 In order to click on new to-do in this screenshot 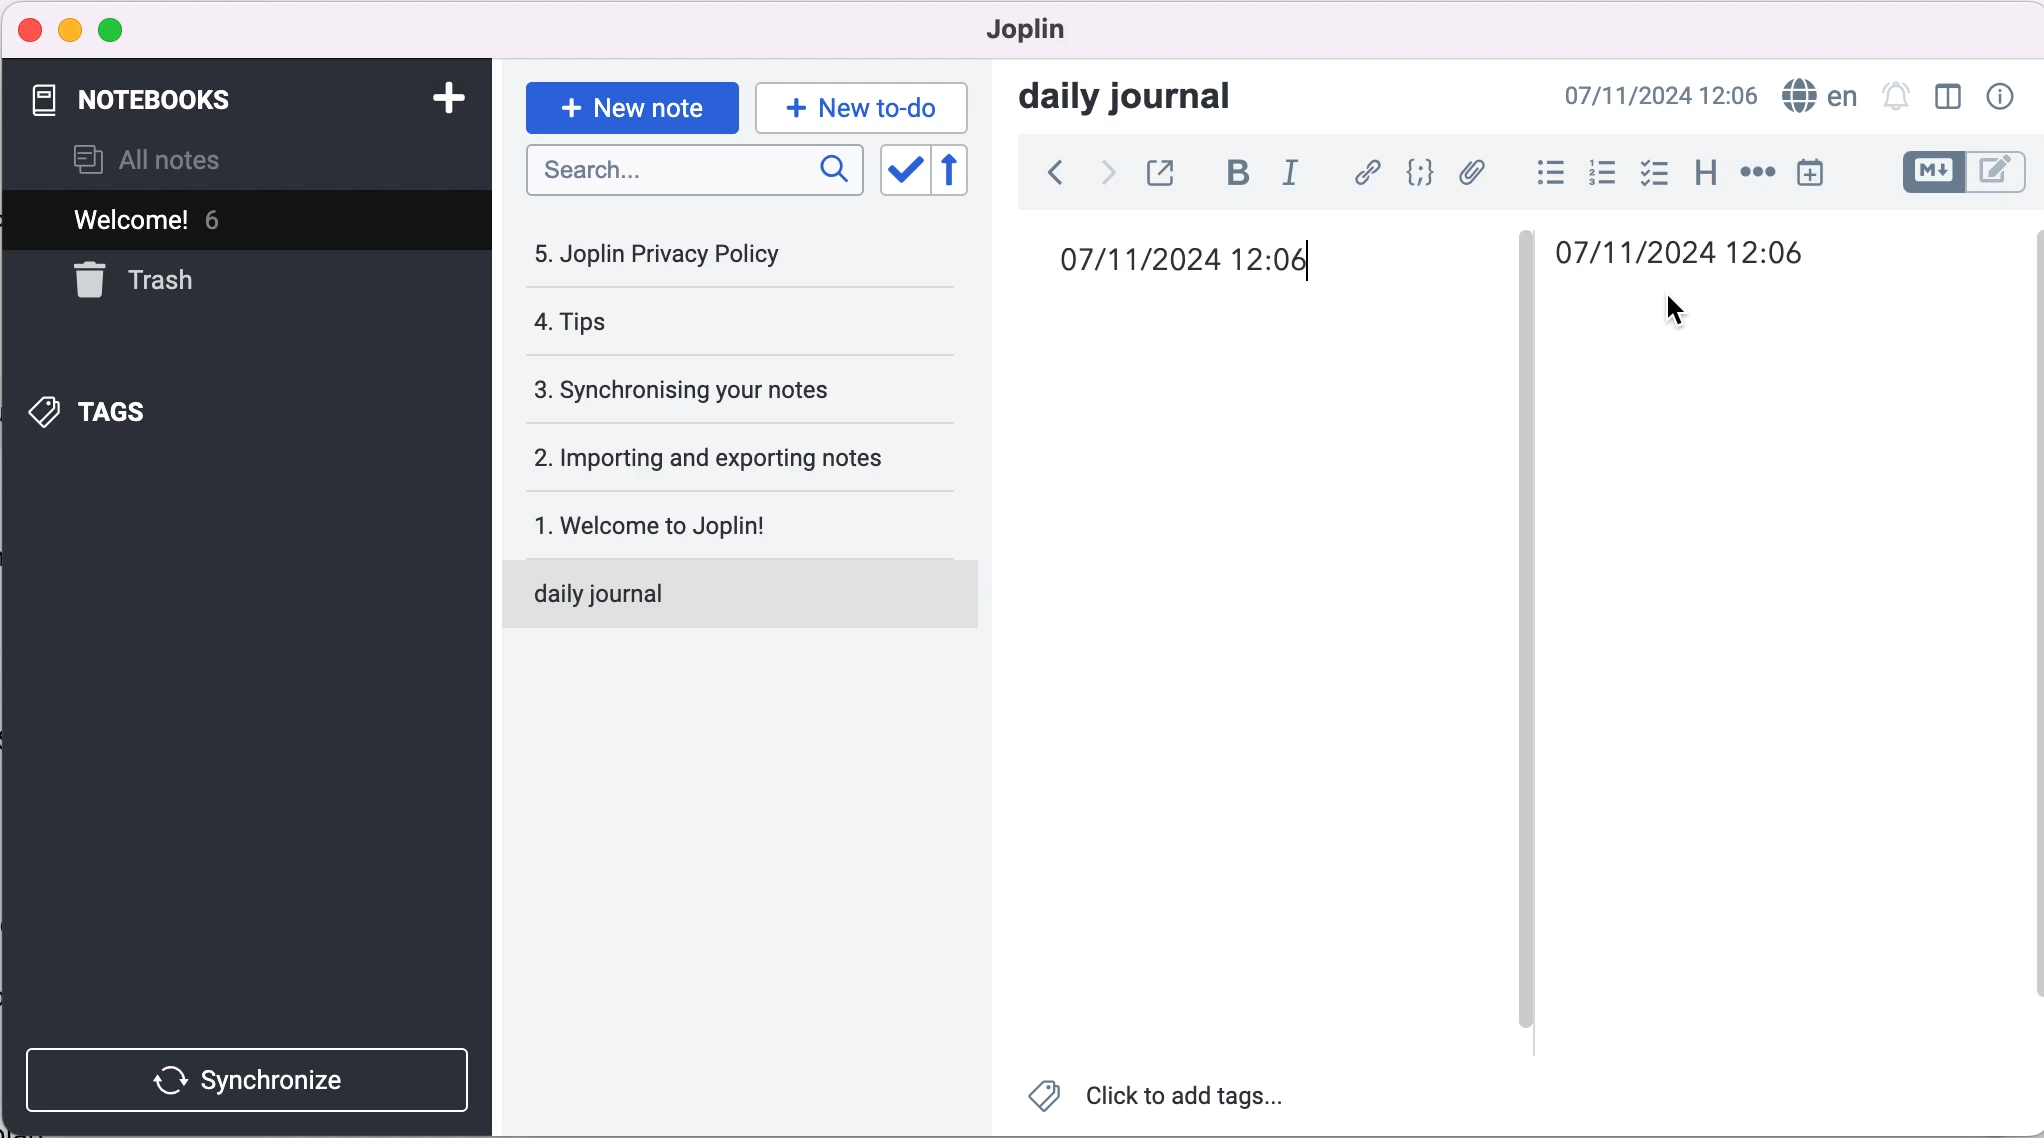, I will do `click(857, 107)`.